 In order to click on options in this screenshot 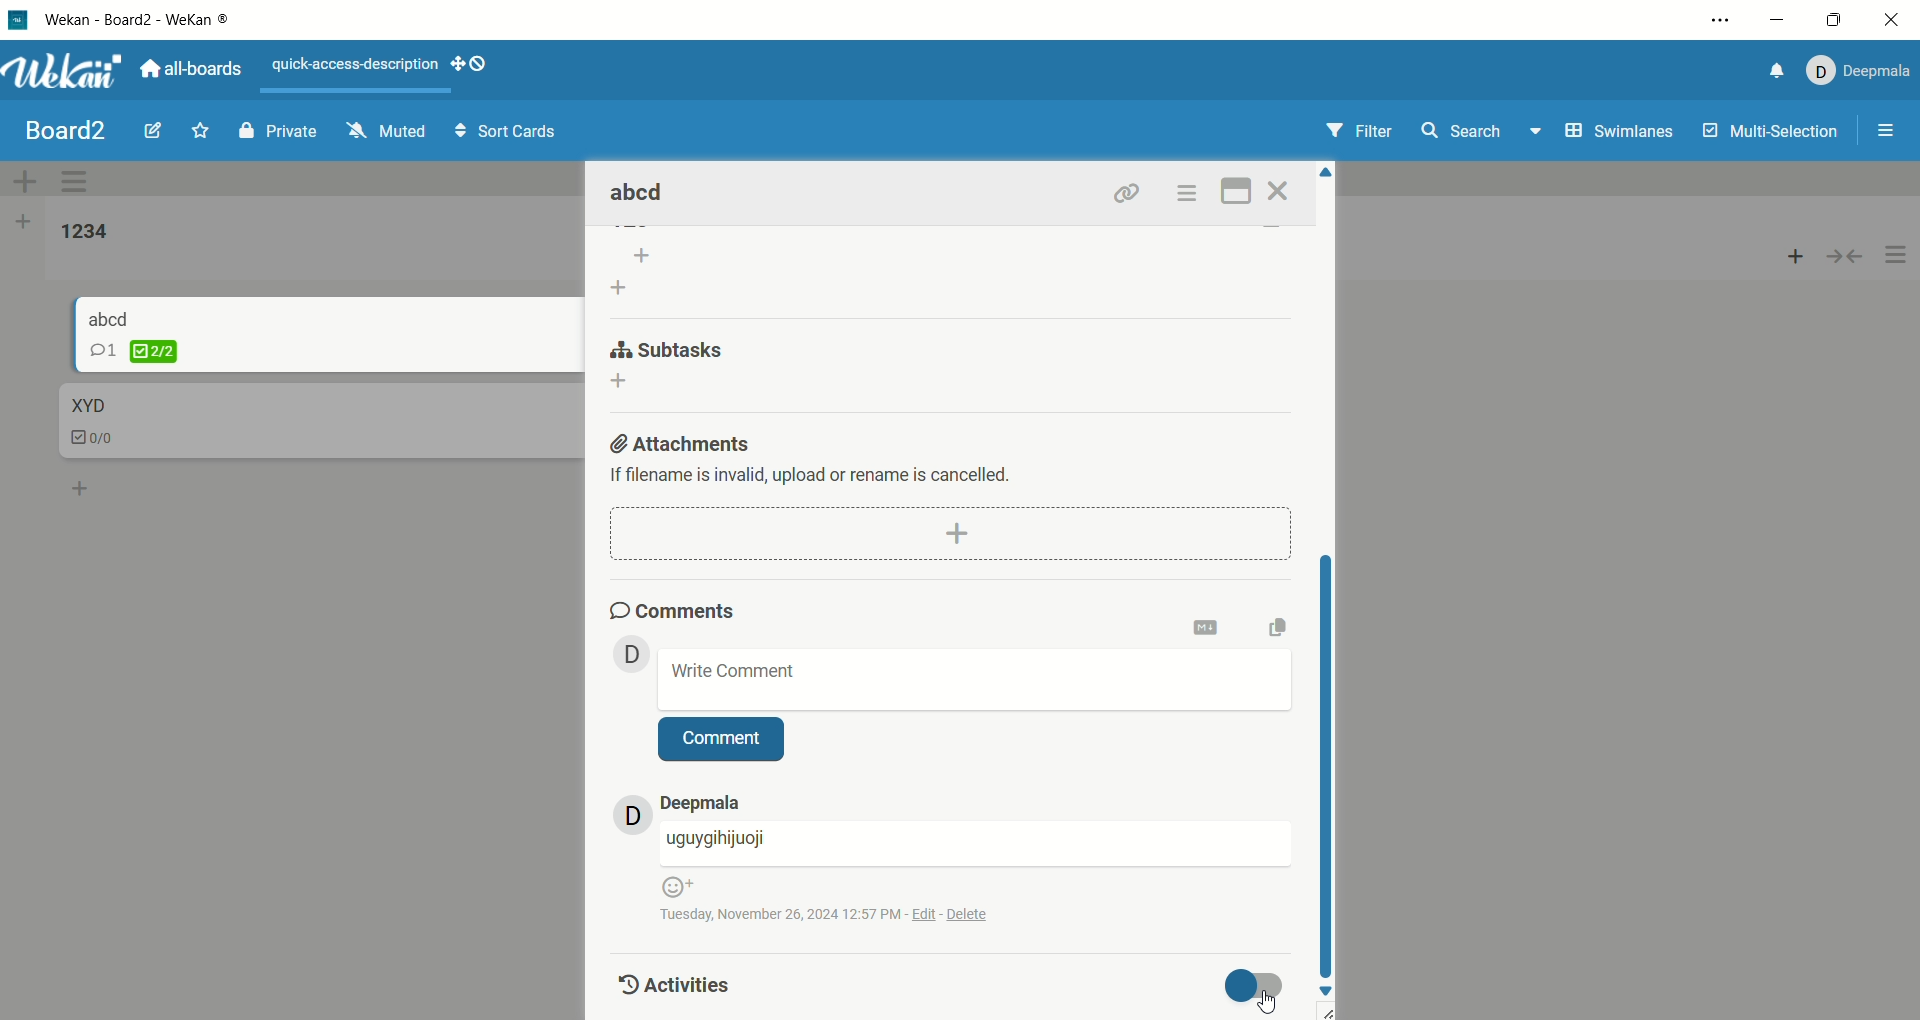, I will do `click(1723, 20)`.